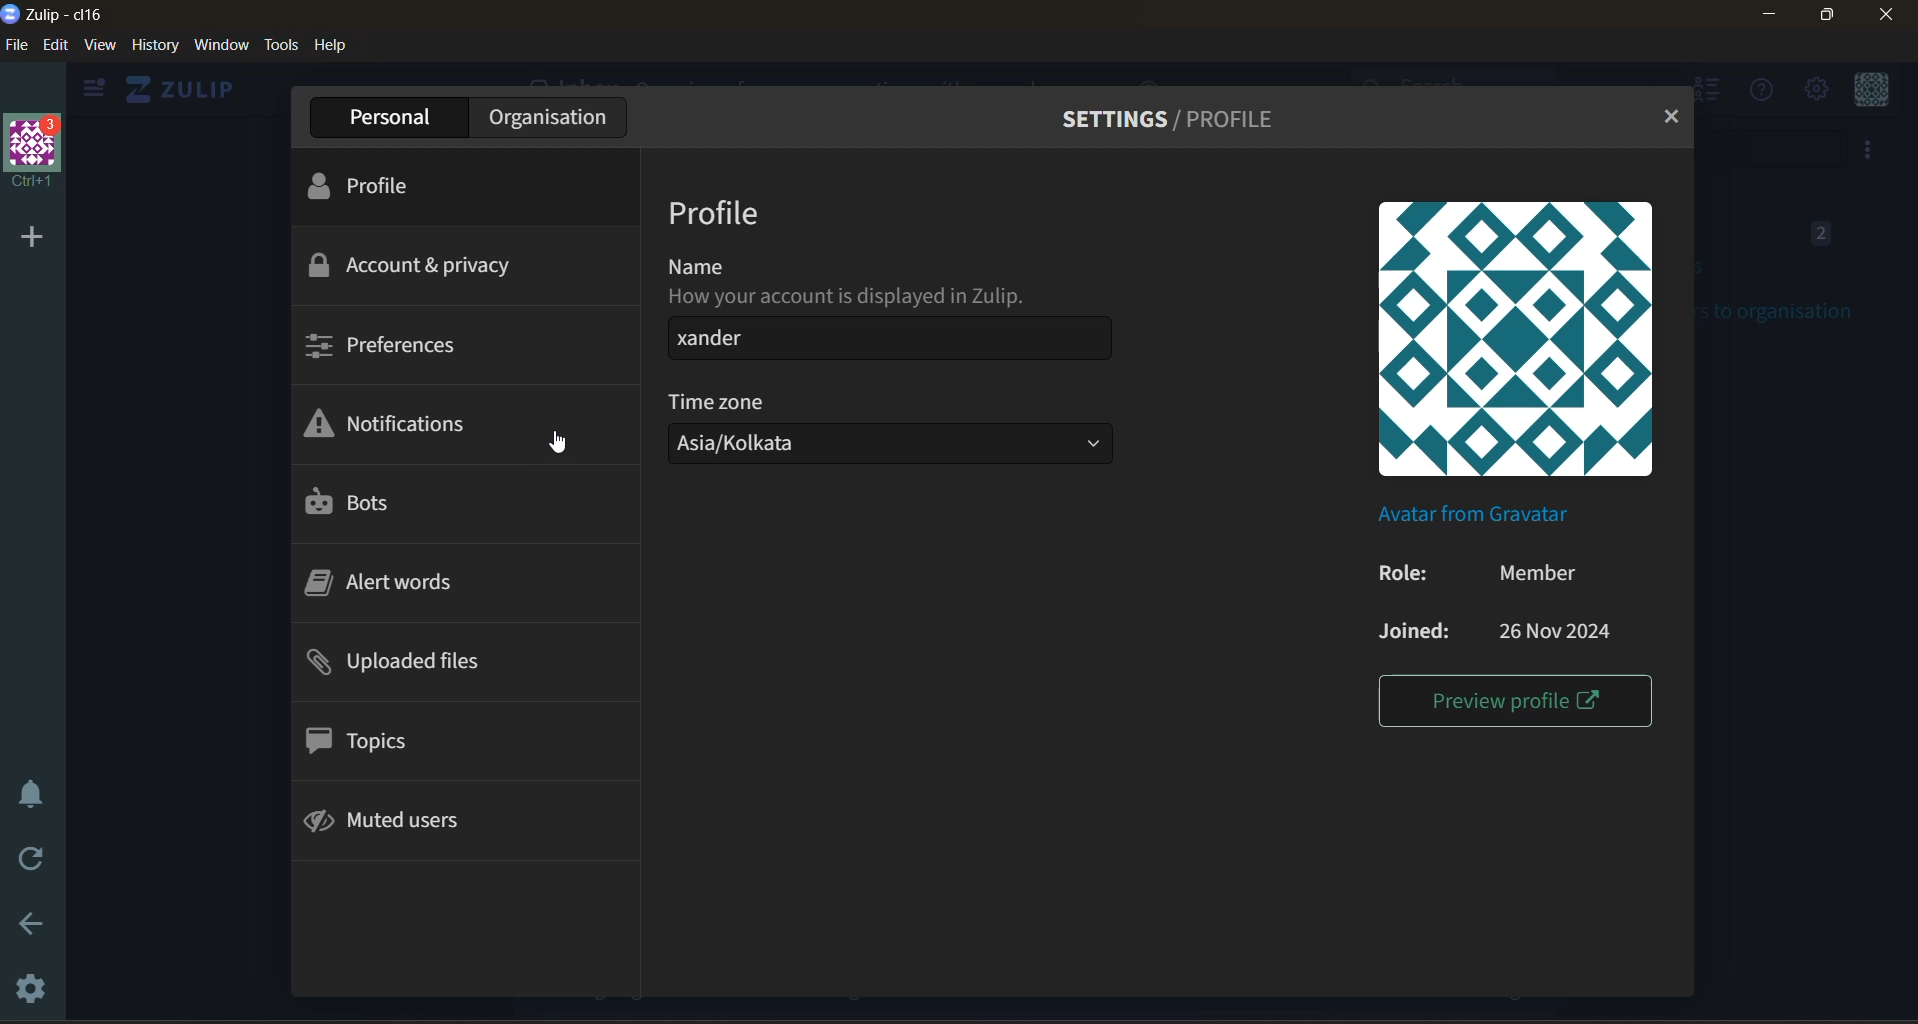 The image size is (1918, 1024). I want to click on uploaded files, so click(411, 664).